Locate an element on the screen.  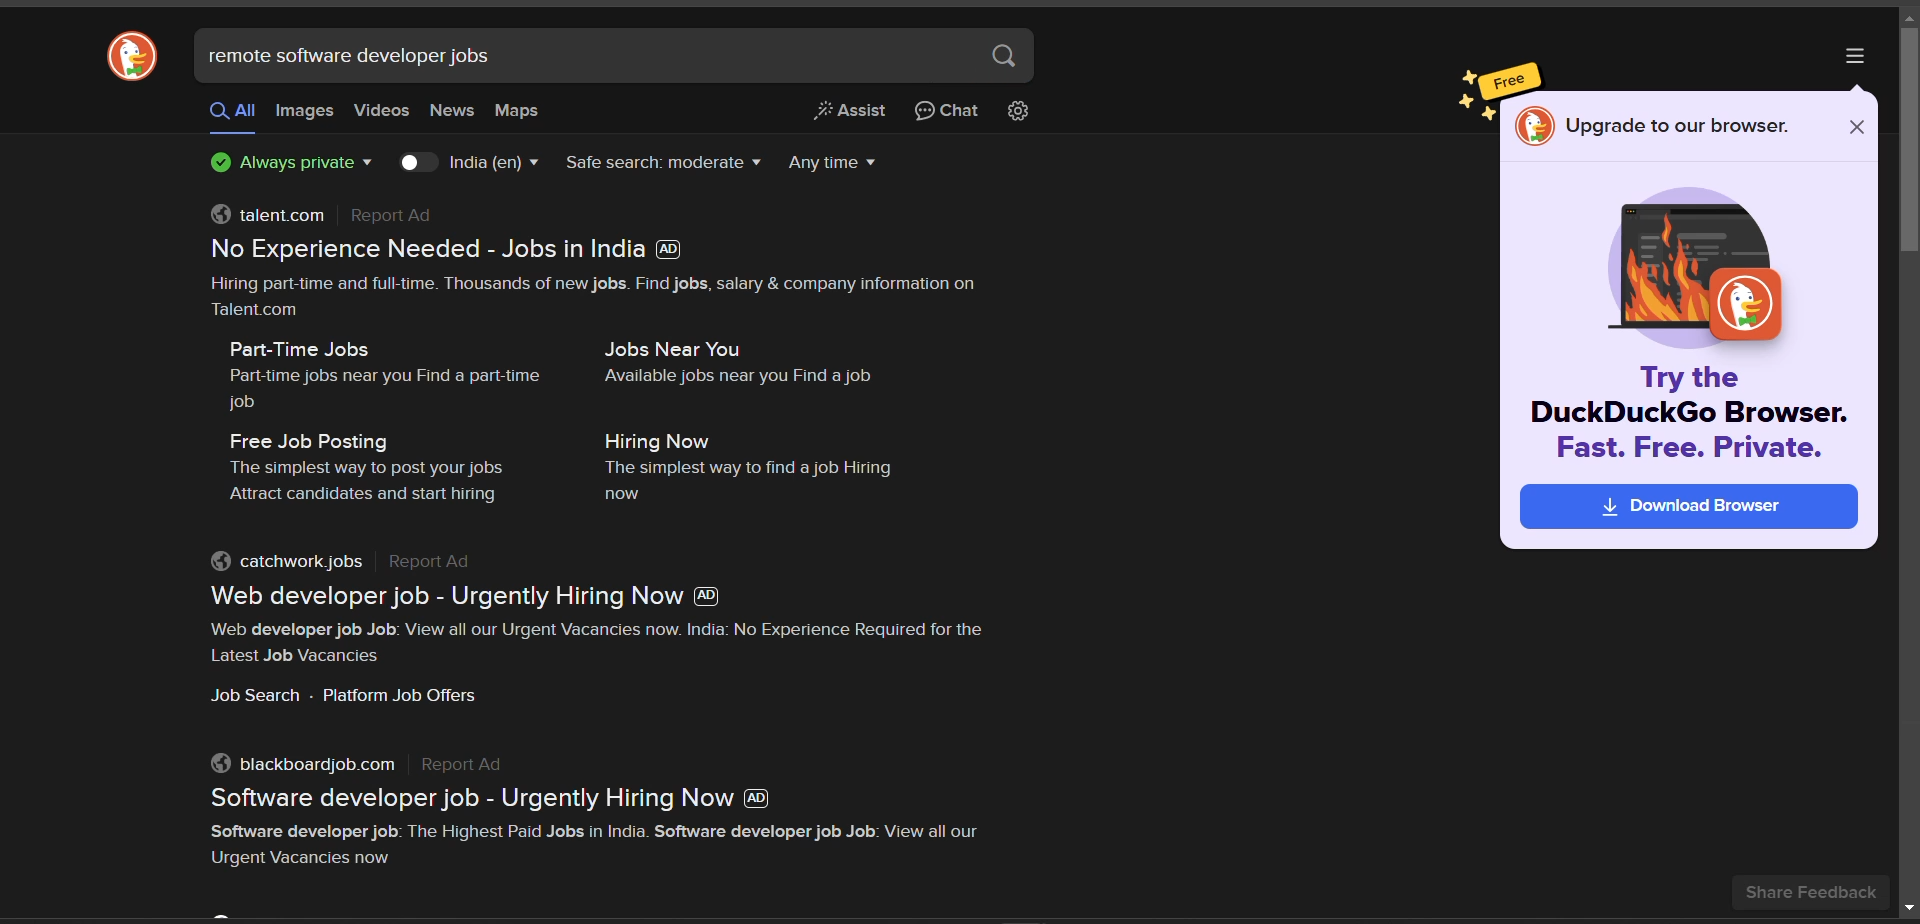
catchwork jobs is located at coordinates (287, 561).